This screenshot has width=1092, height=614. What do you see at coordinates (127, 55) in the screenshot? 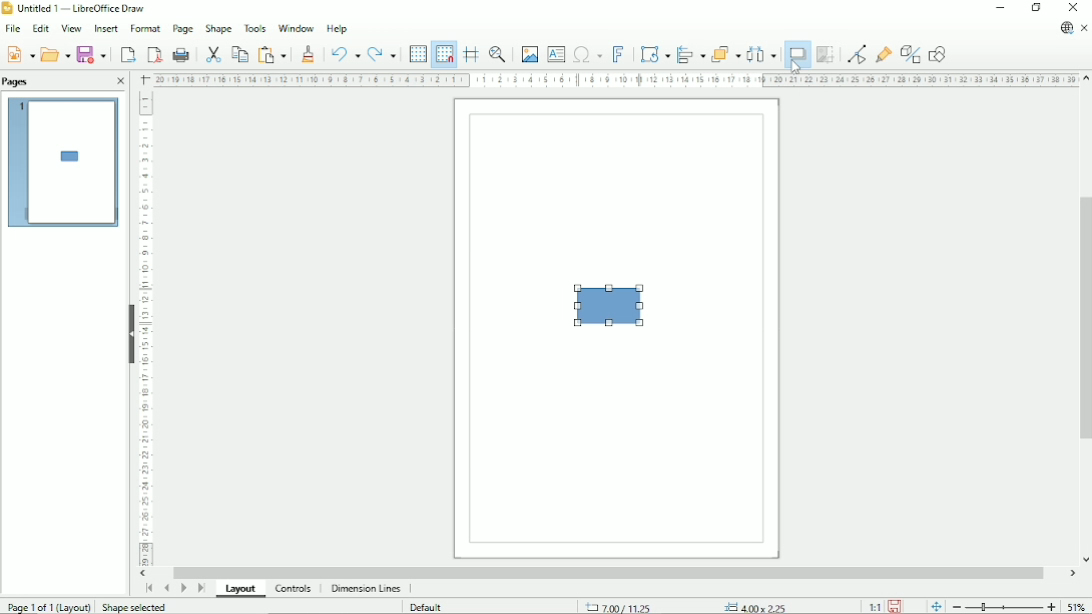
I see `Export` at bounding box center [127, 55].